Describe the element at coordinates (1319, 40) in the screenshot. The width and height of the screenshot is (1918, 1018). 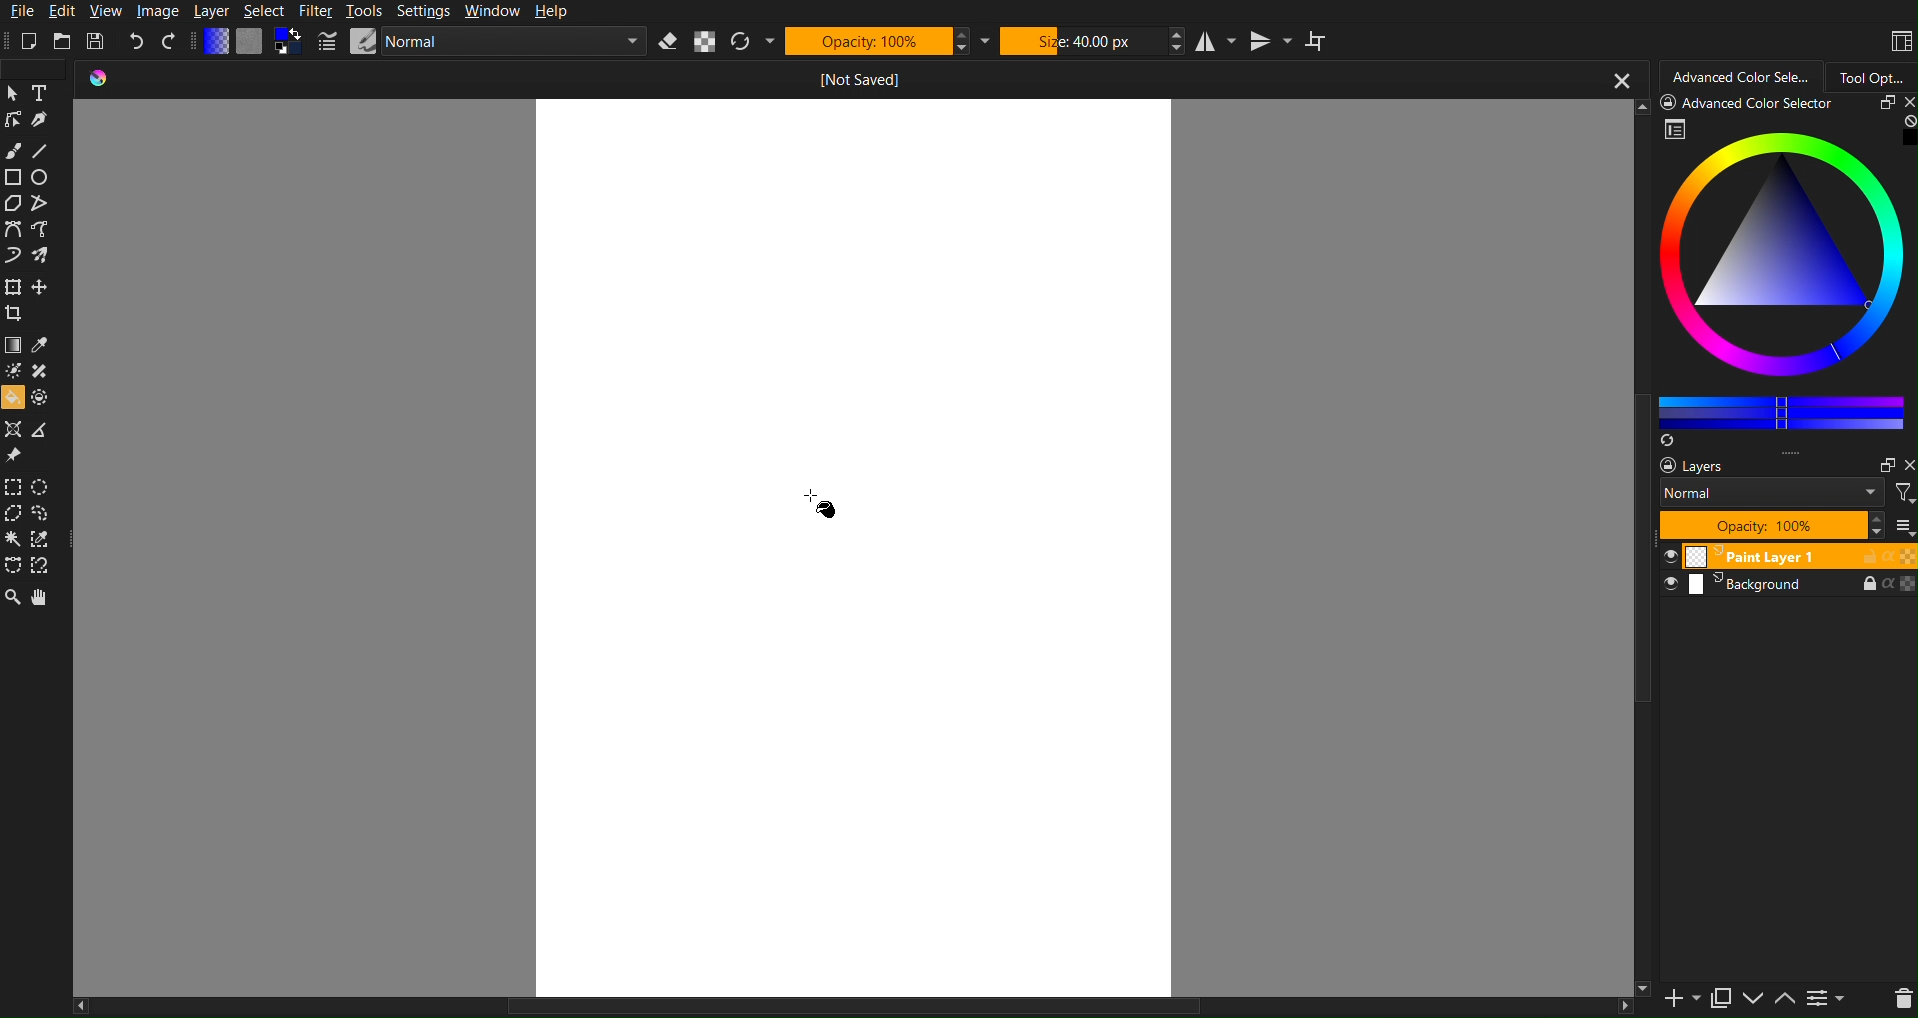
I see `Wrap Around` at that location.